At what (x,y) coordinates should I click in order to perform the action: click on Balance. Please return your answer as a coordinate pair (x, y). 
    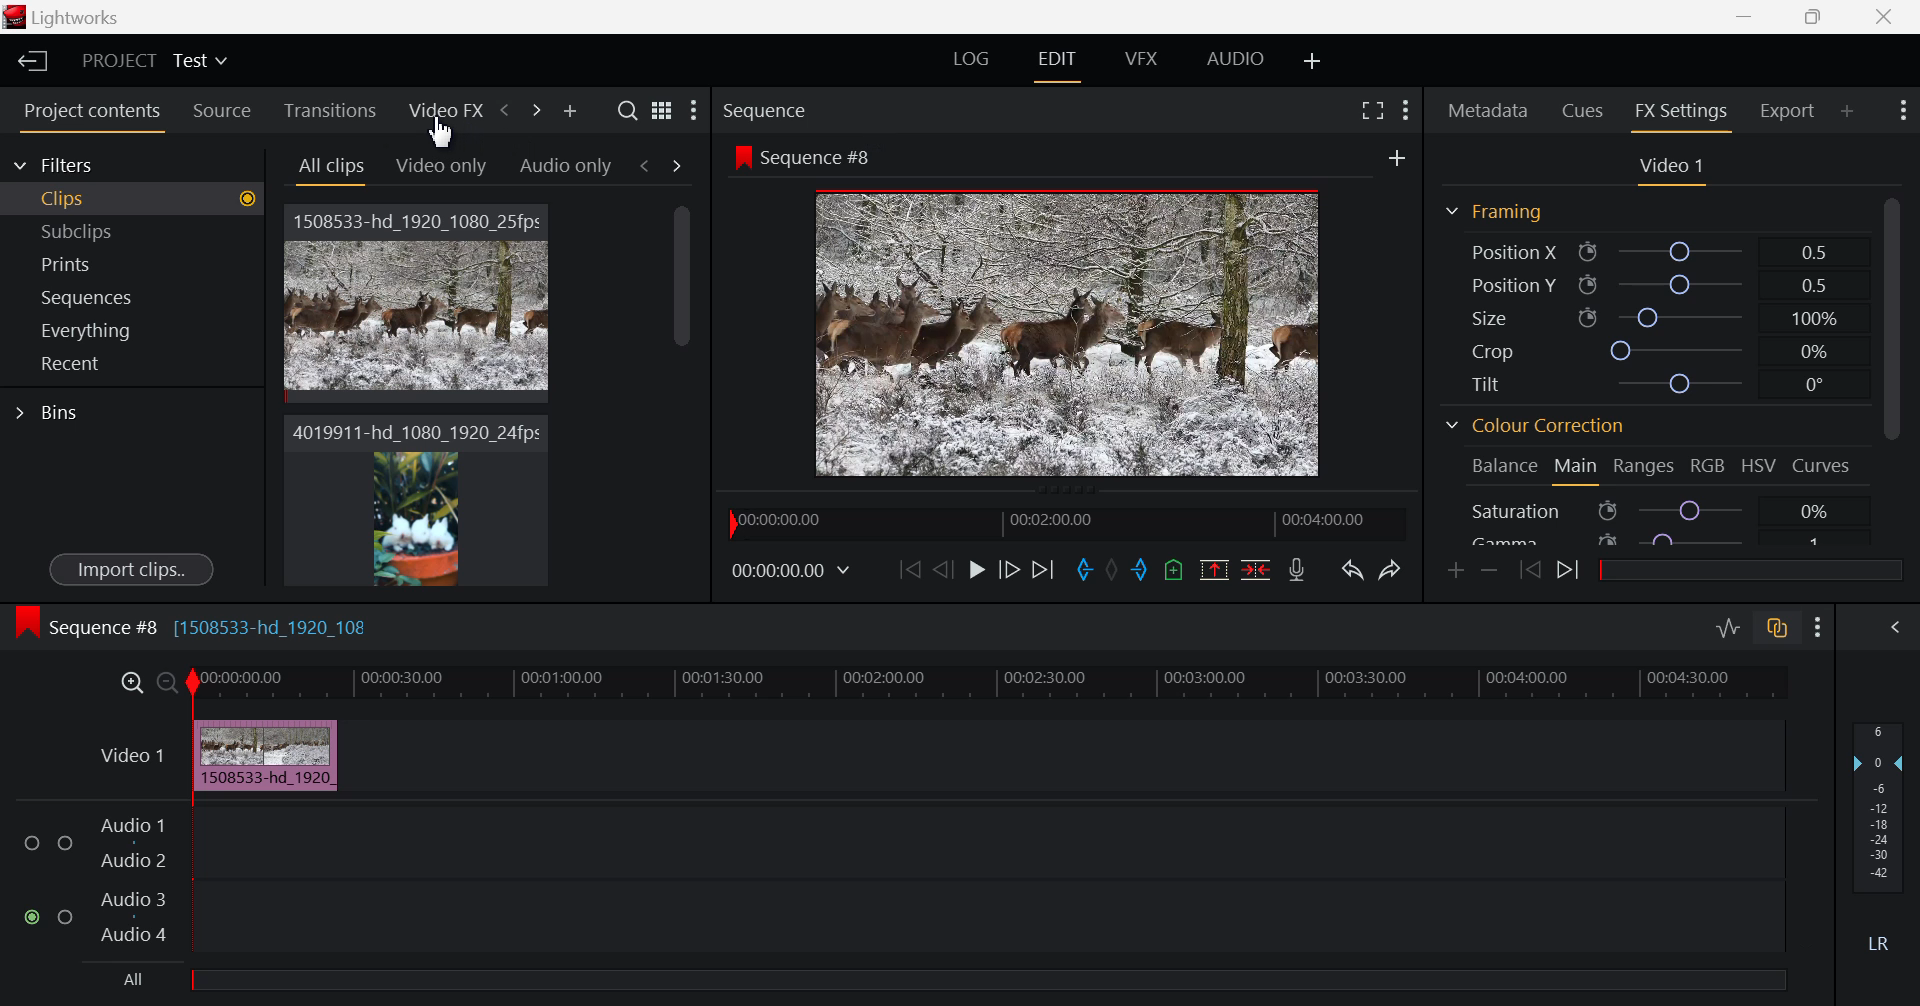
    Looking at the image, I should click on (1504, 469).